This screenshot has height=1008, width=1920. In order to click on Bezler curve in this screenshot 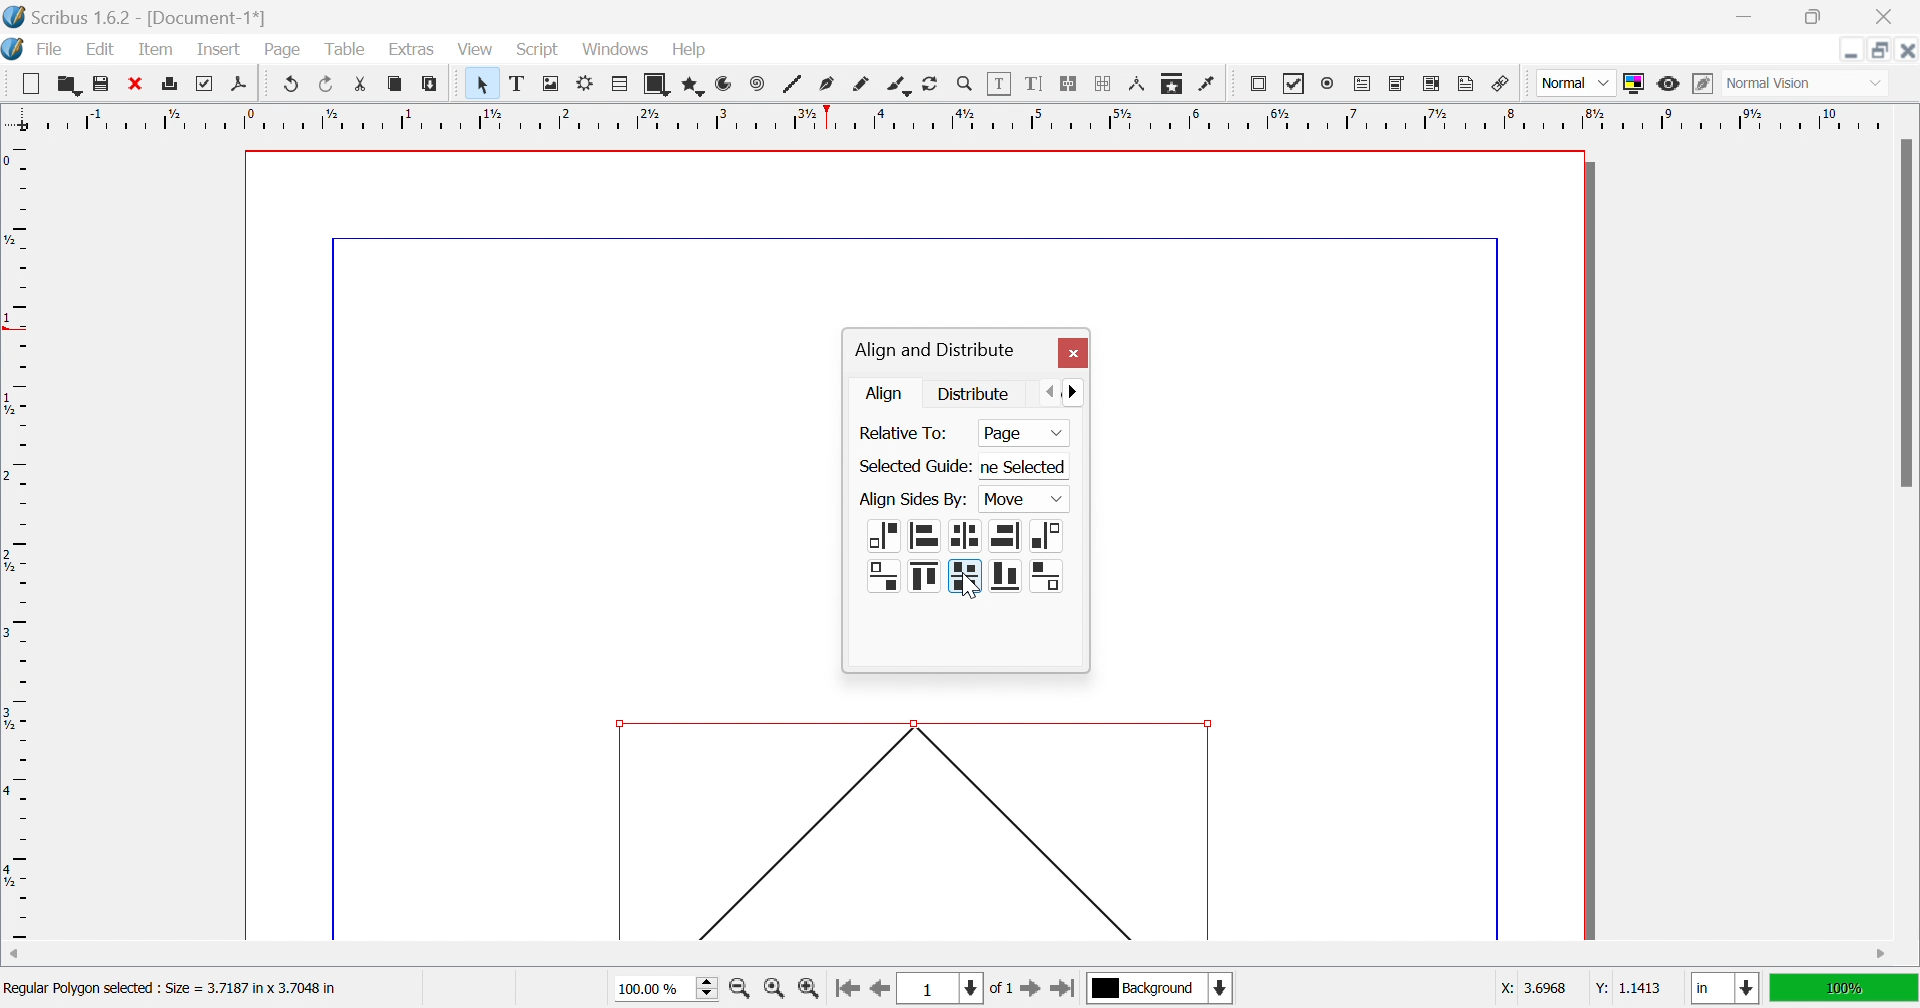, I will do `click(829, 83)`.